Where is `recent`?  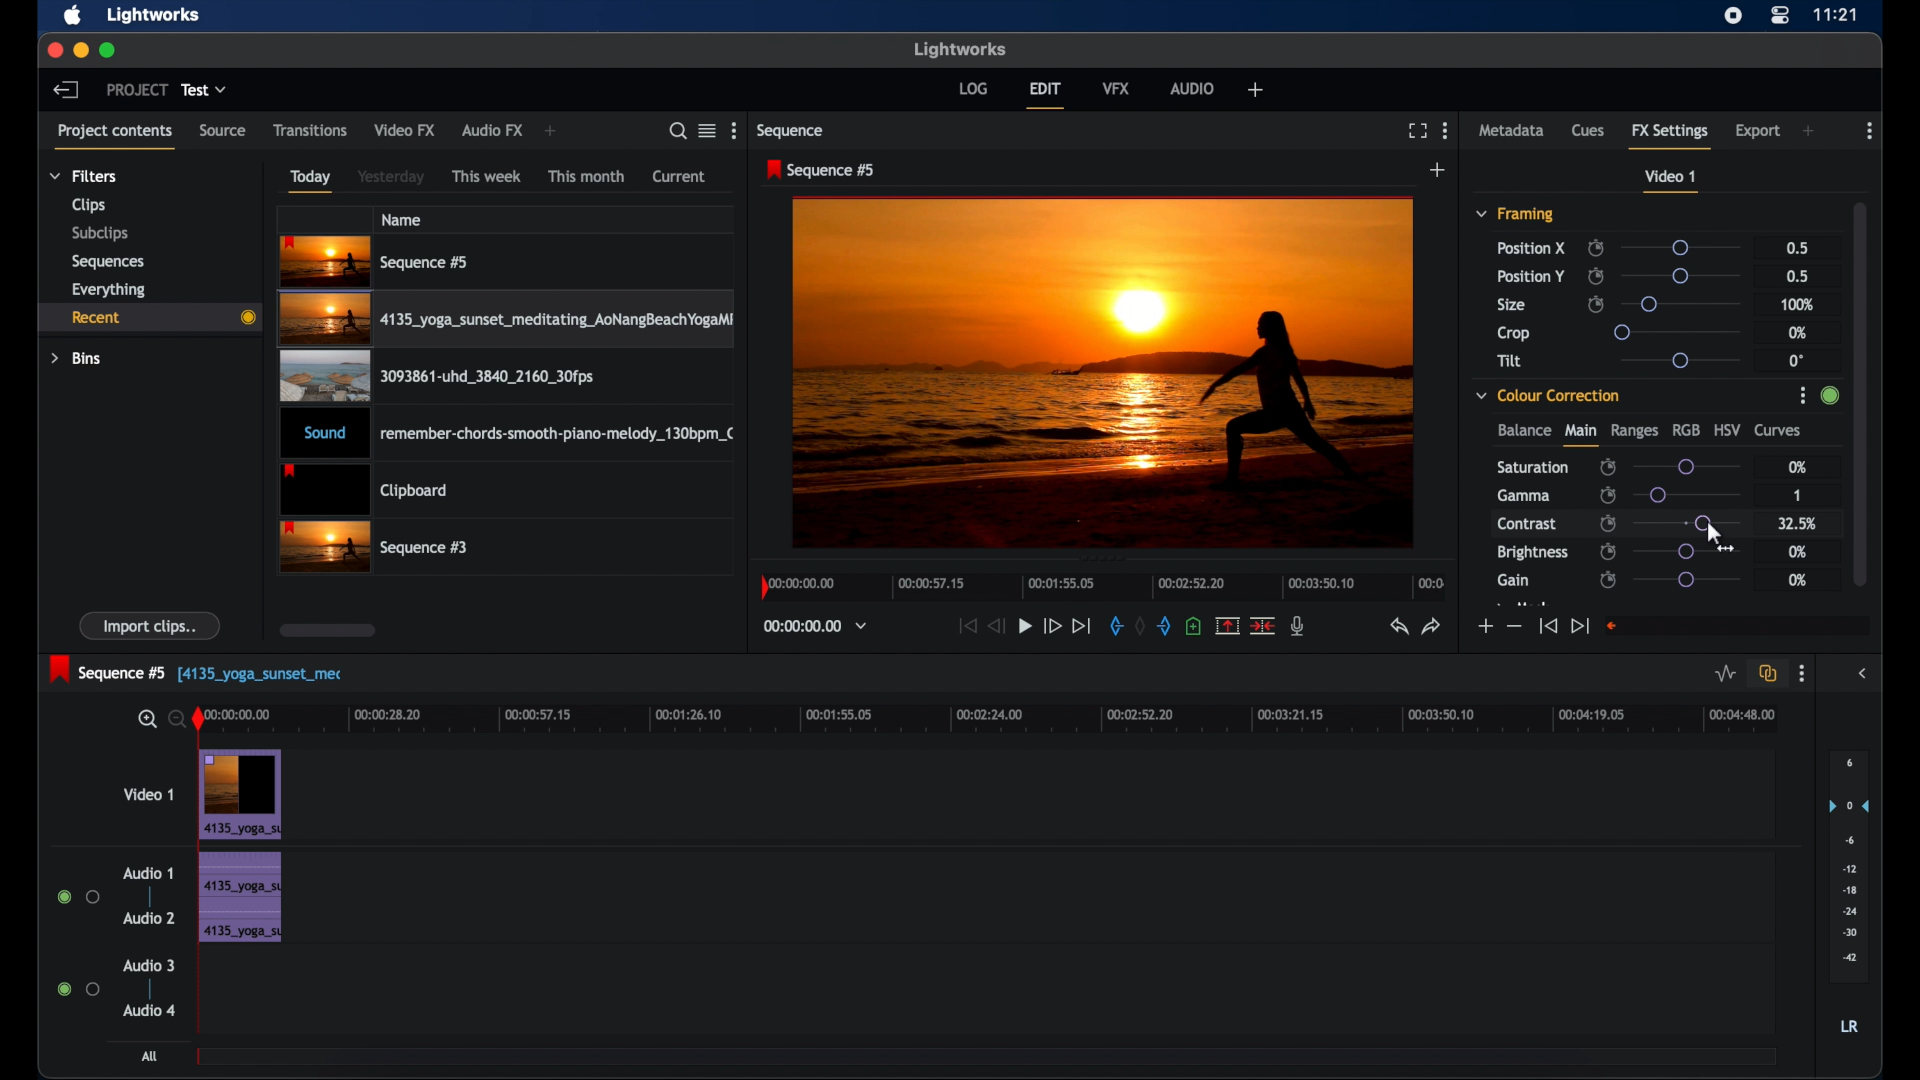 recent is located at coordinates (148, 318).